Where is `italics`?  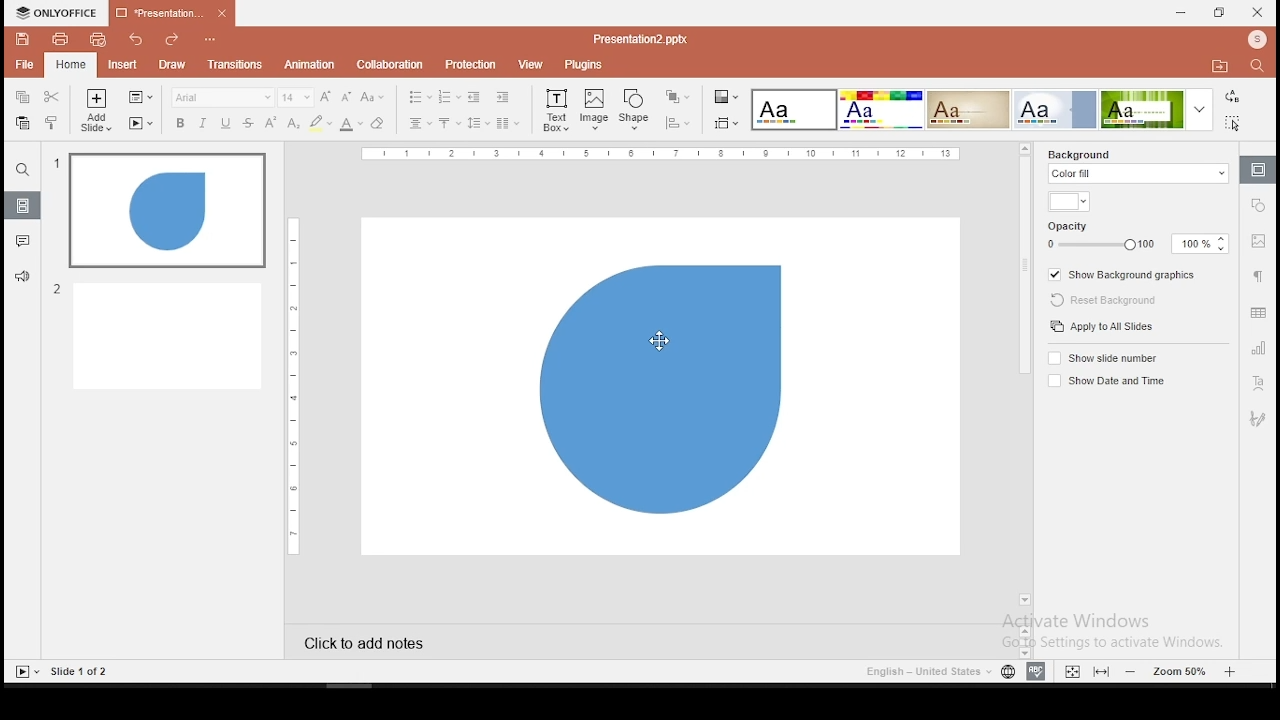 italics is located at coordinates (201, 124).